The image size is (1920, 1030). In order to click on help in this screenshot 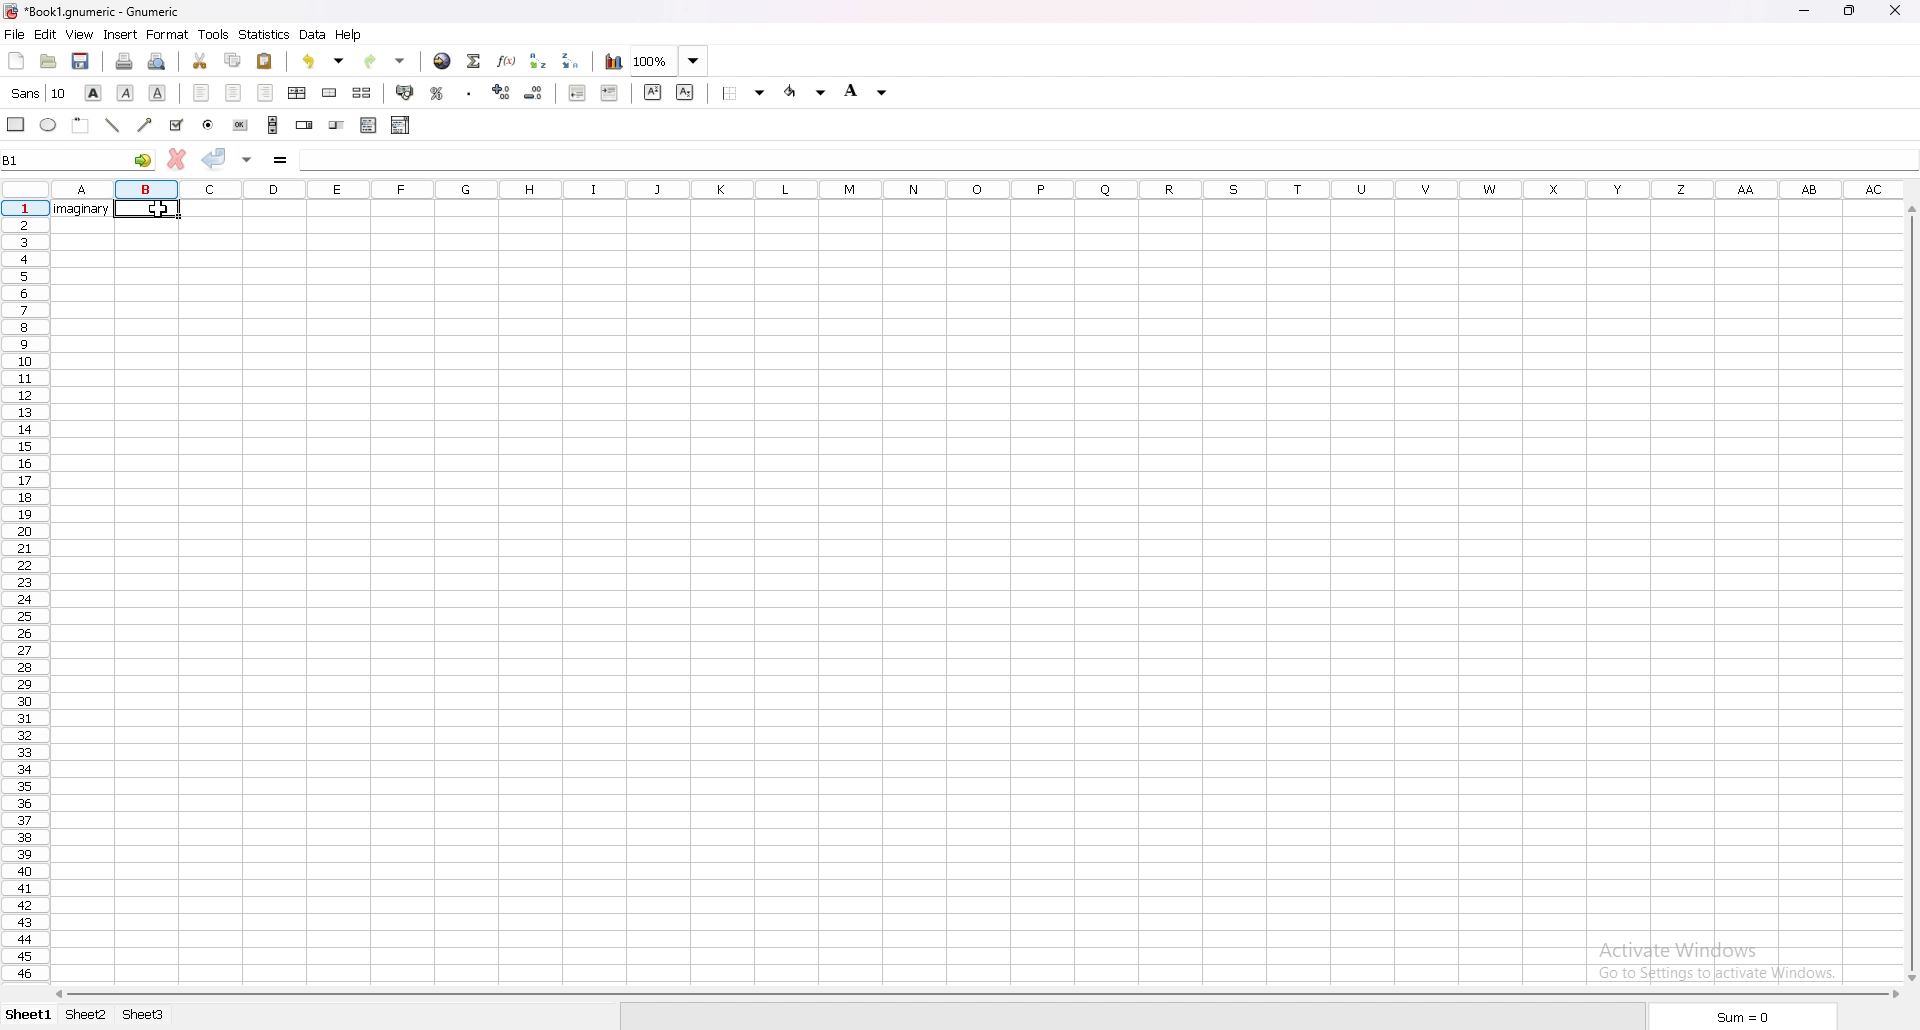, I will do `click(349, 35)`.